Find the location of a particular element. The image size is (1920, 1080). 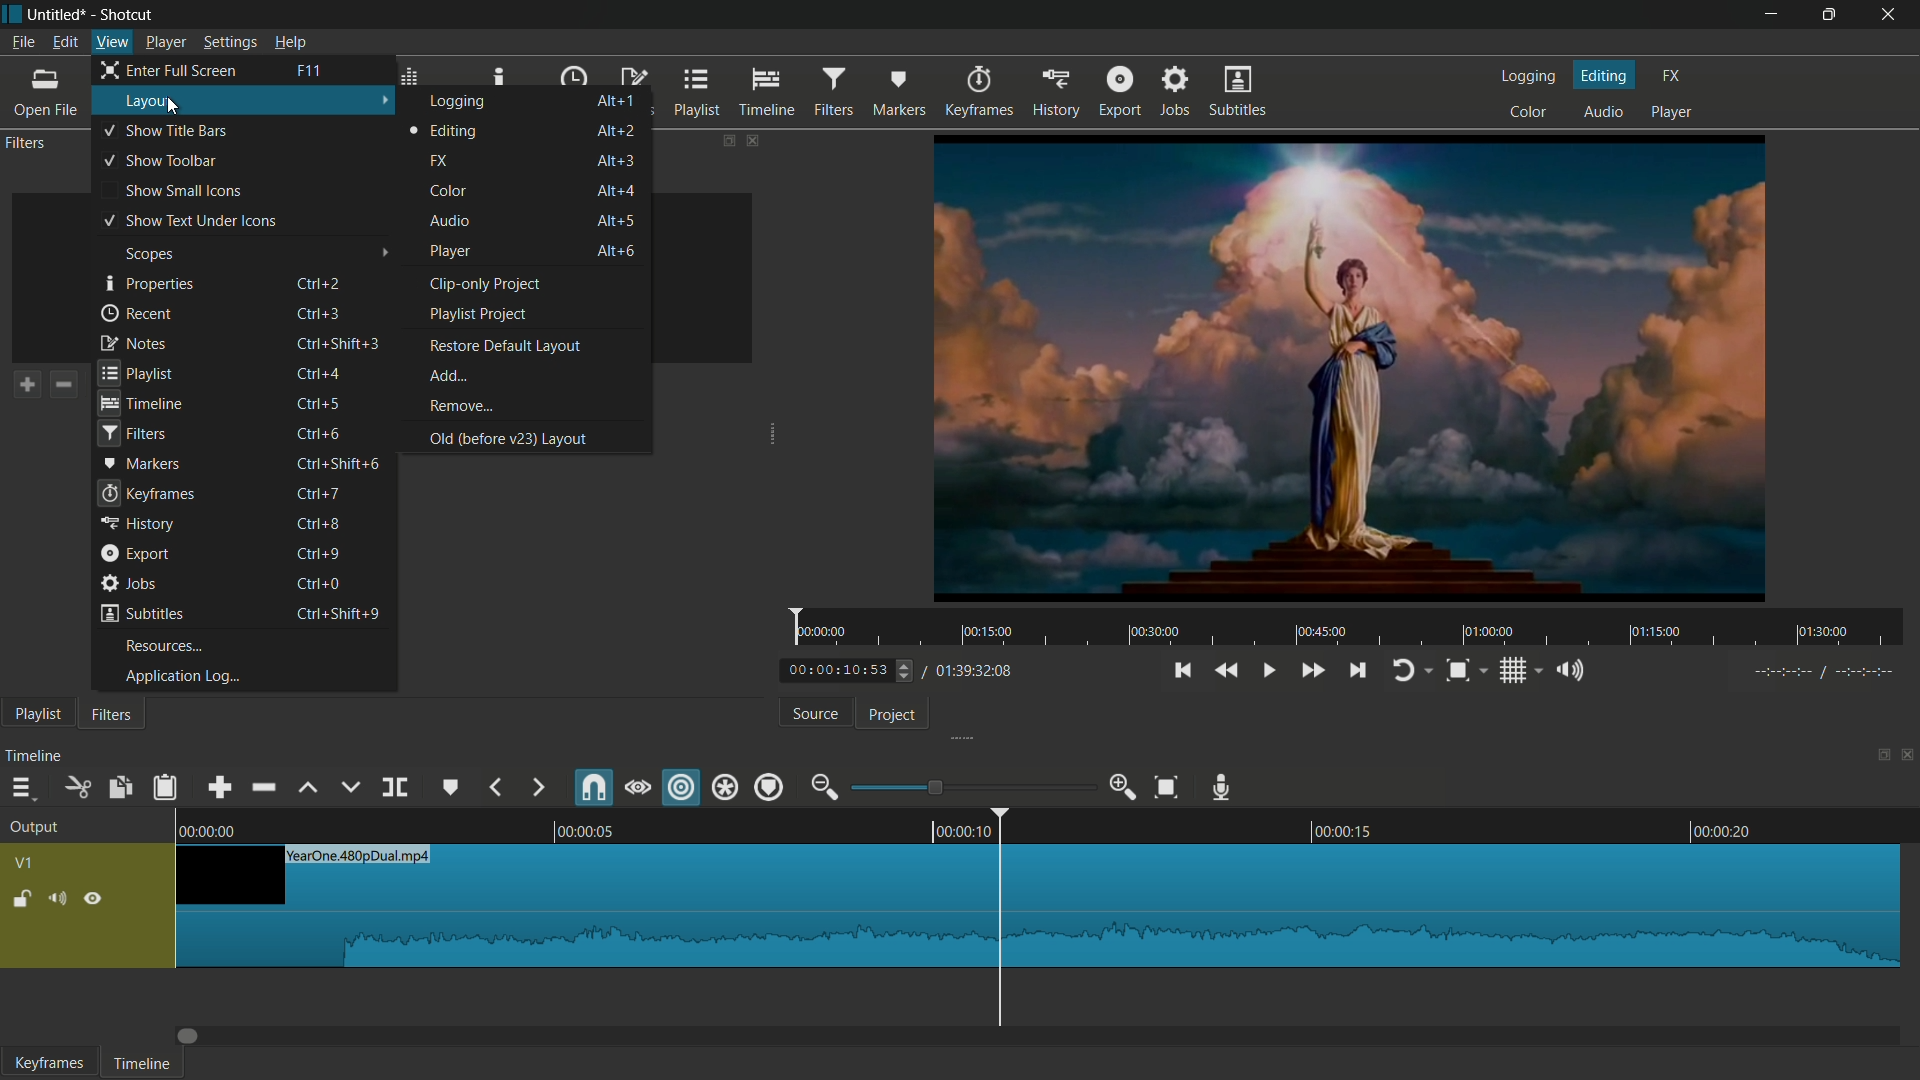

create or edit marker is located at coordinates (452, 788).